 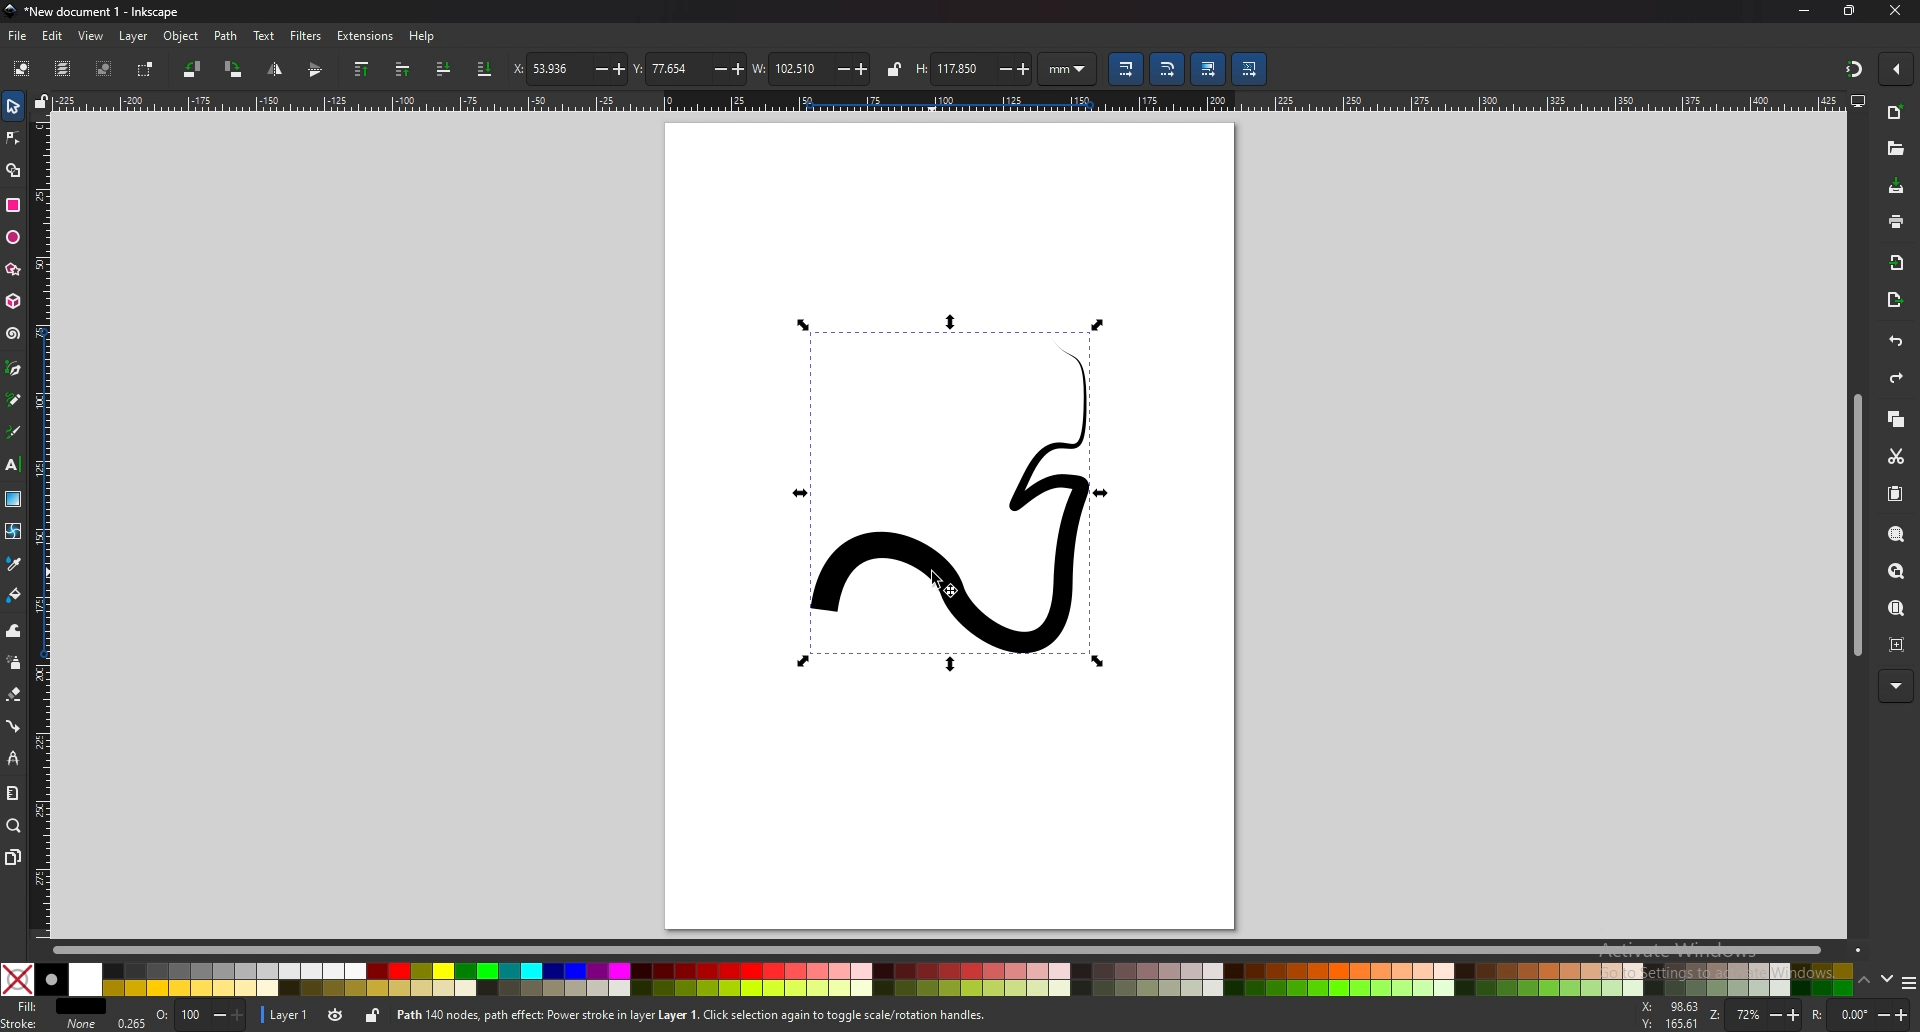 I want to click on new, so click(x=1897, y=114).